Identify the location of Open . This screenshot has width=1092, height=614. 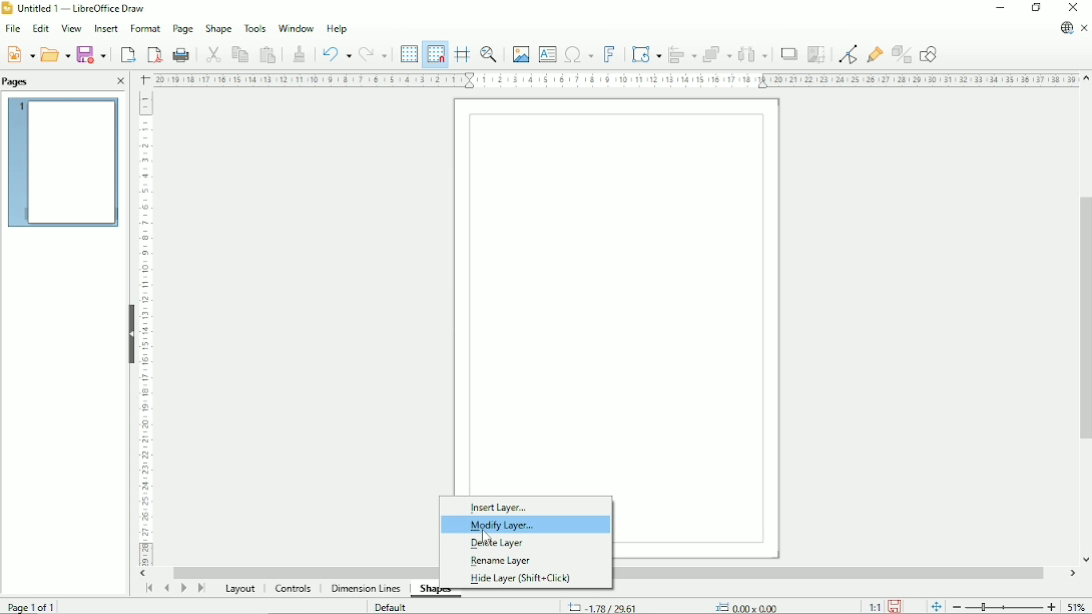
(55, 53).